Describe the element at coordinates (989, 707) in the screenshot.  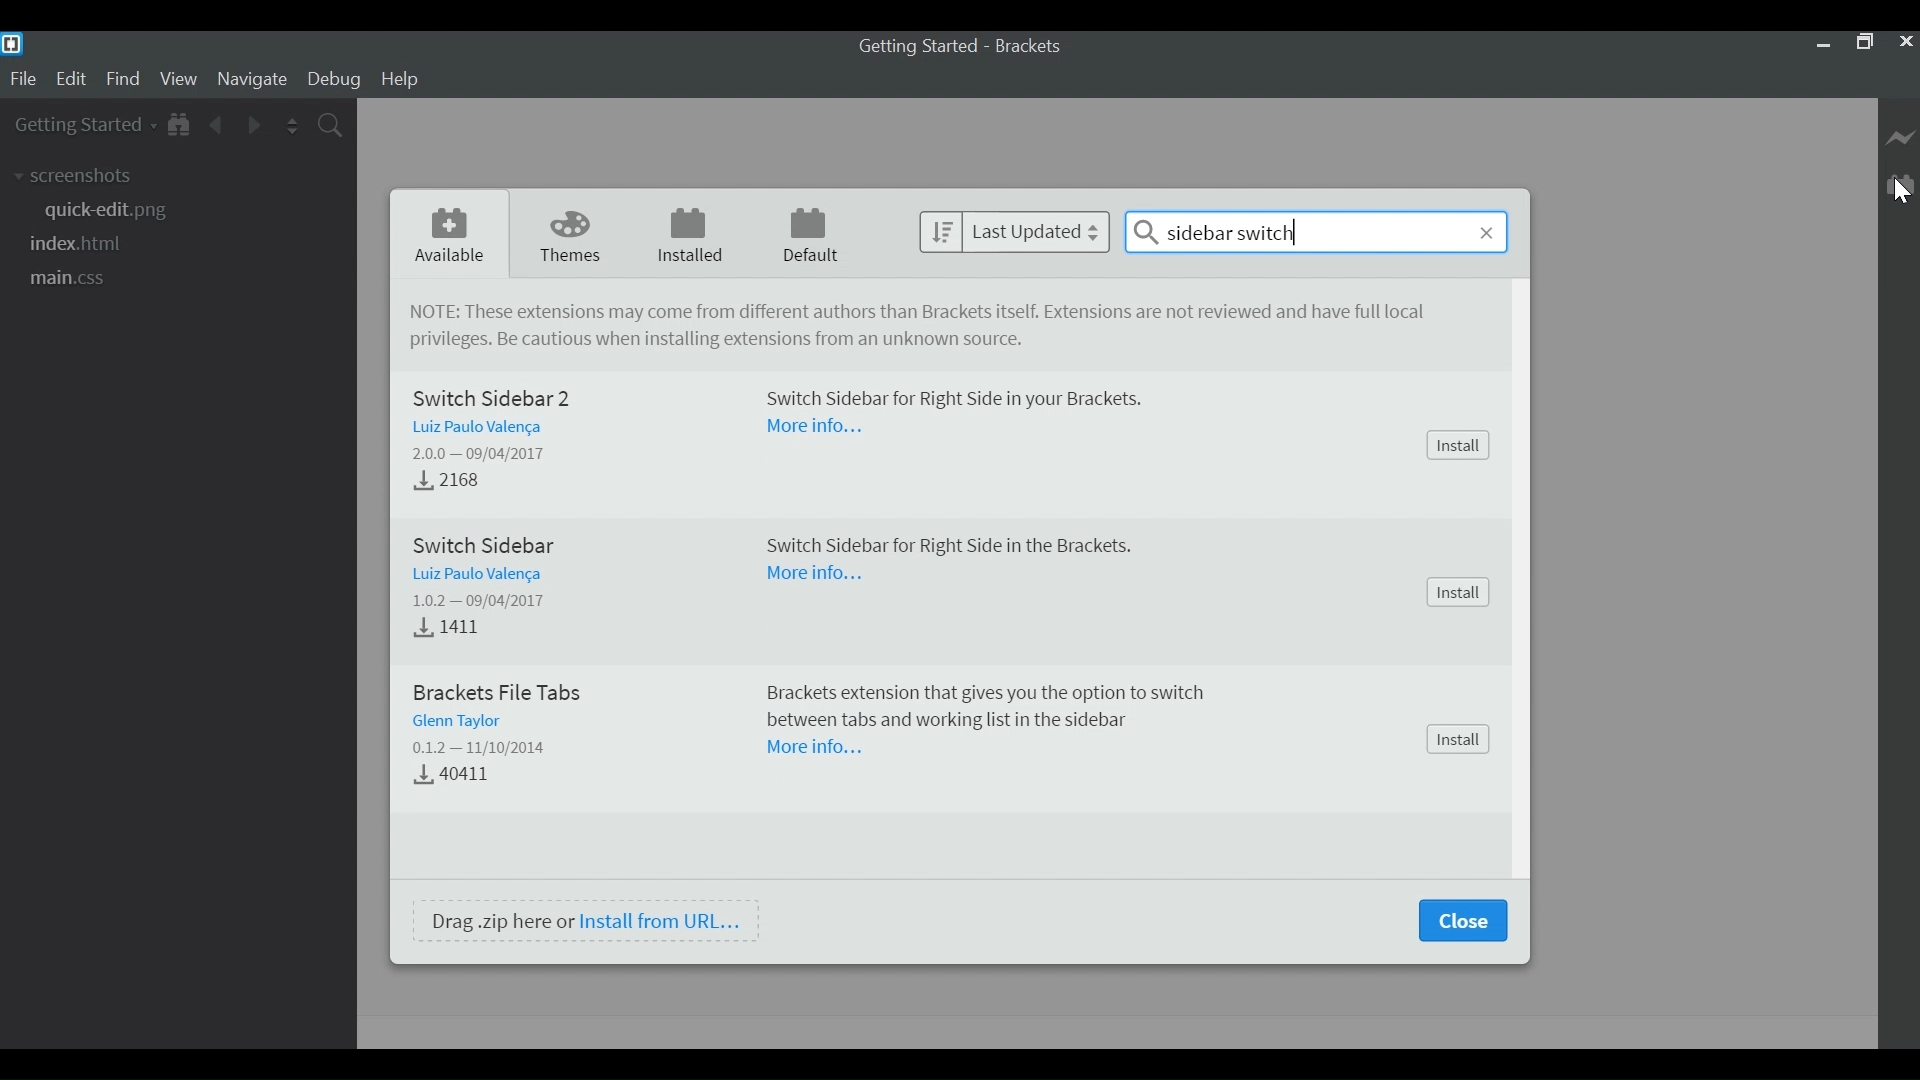
I see `Brackets extension tat gives you the option to switch between tabs and working list in the sidebar` at that location.